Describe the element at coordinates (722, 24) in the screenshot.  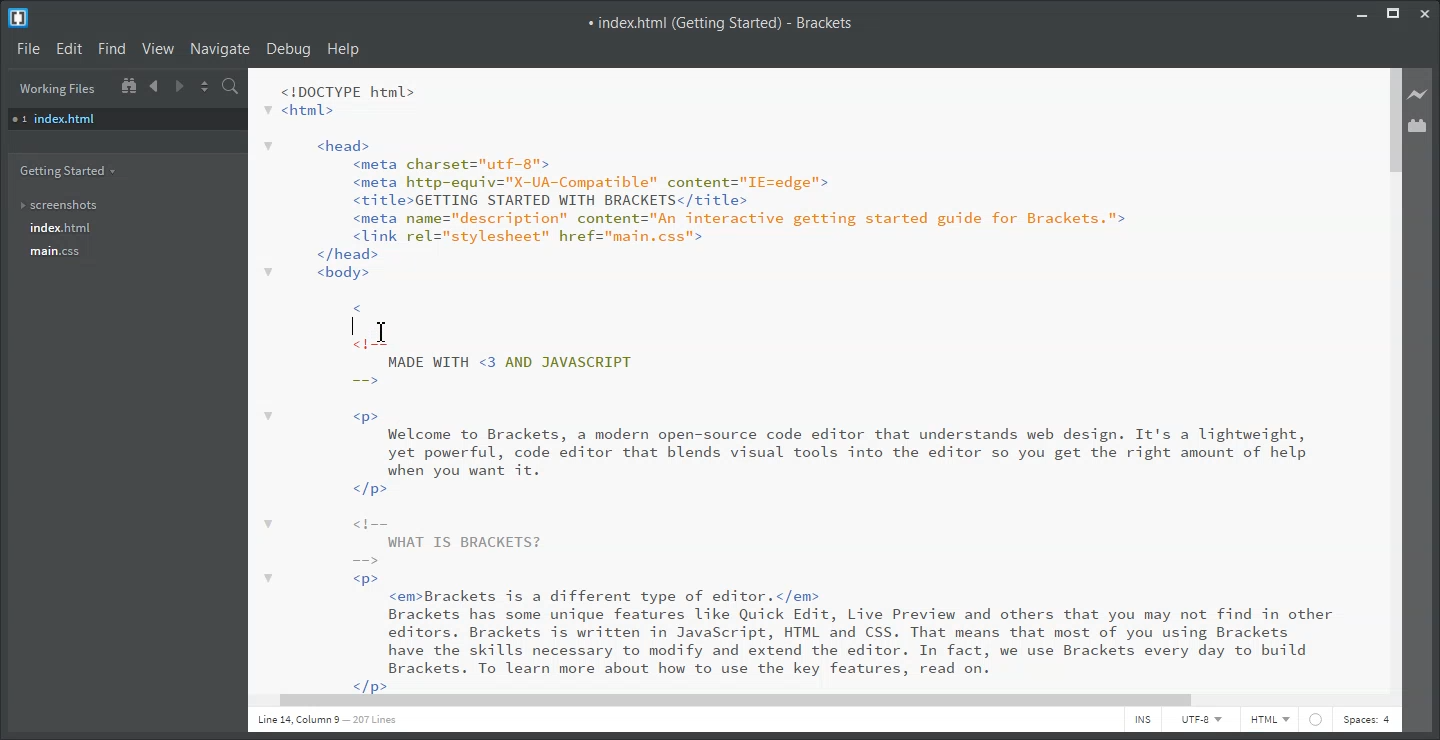
I see `Text` at that location.